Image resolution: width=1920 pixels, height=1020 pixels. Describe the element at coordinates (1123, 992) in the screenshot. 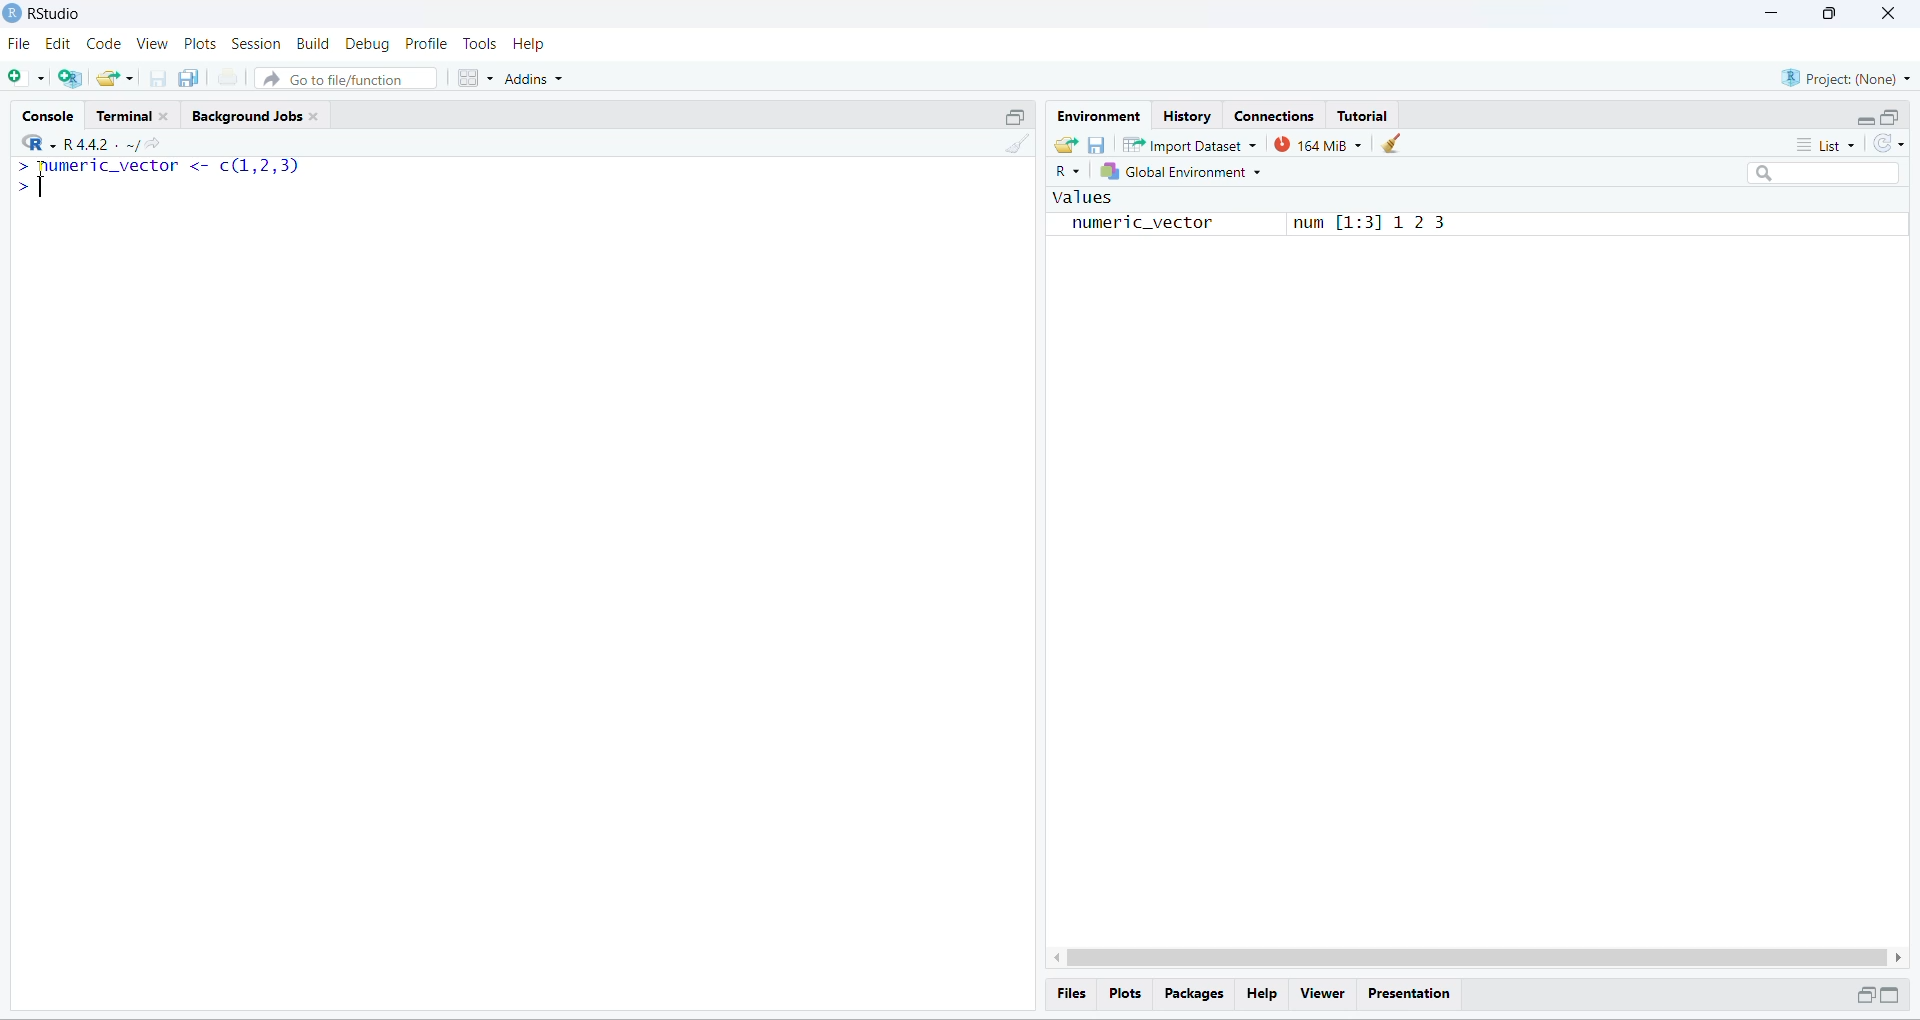

I see `Plots` at that location.